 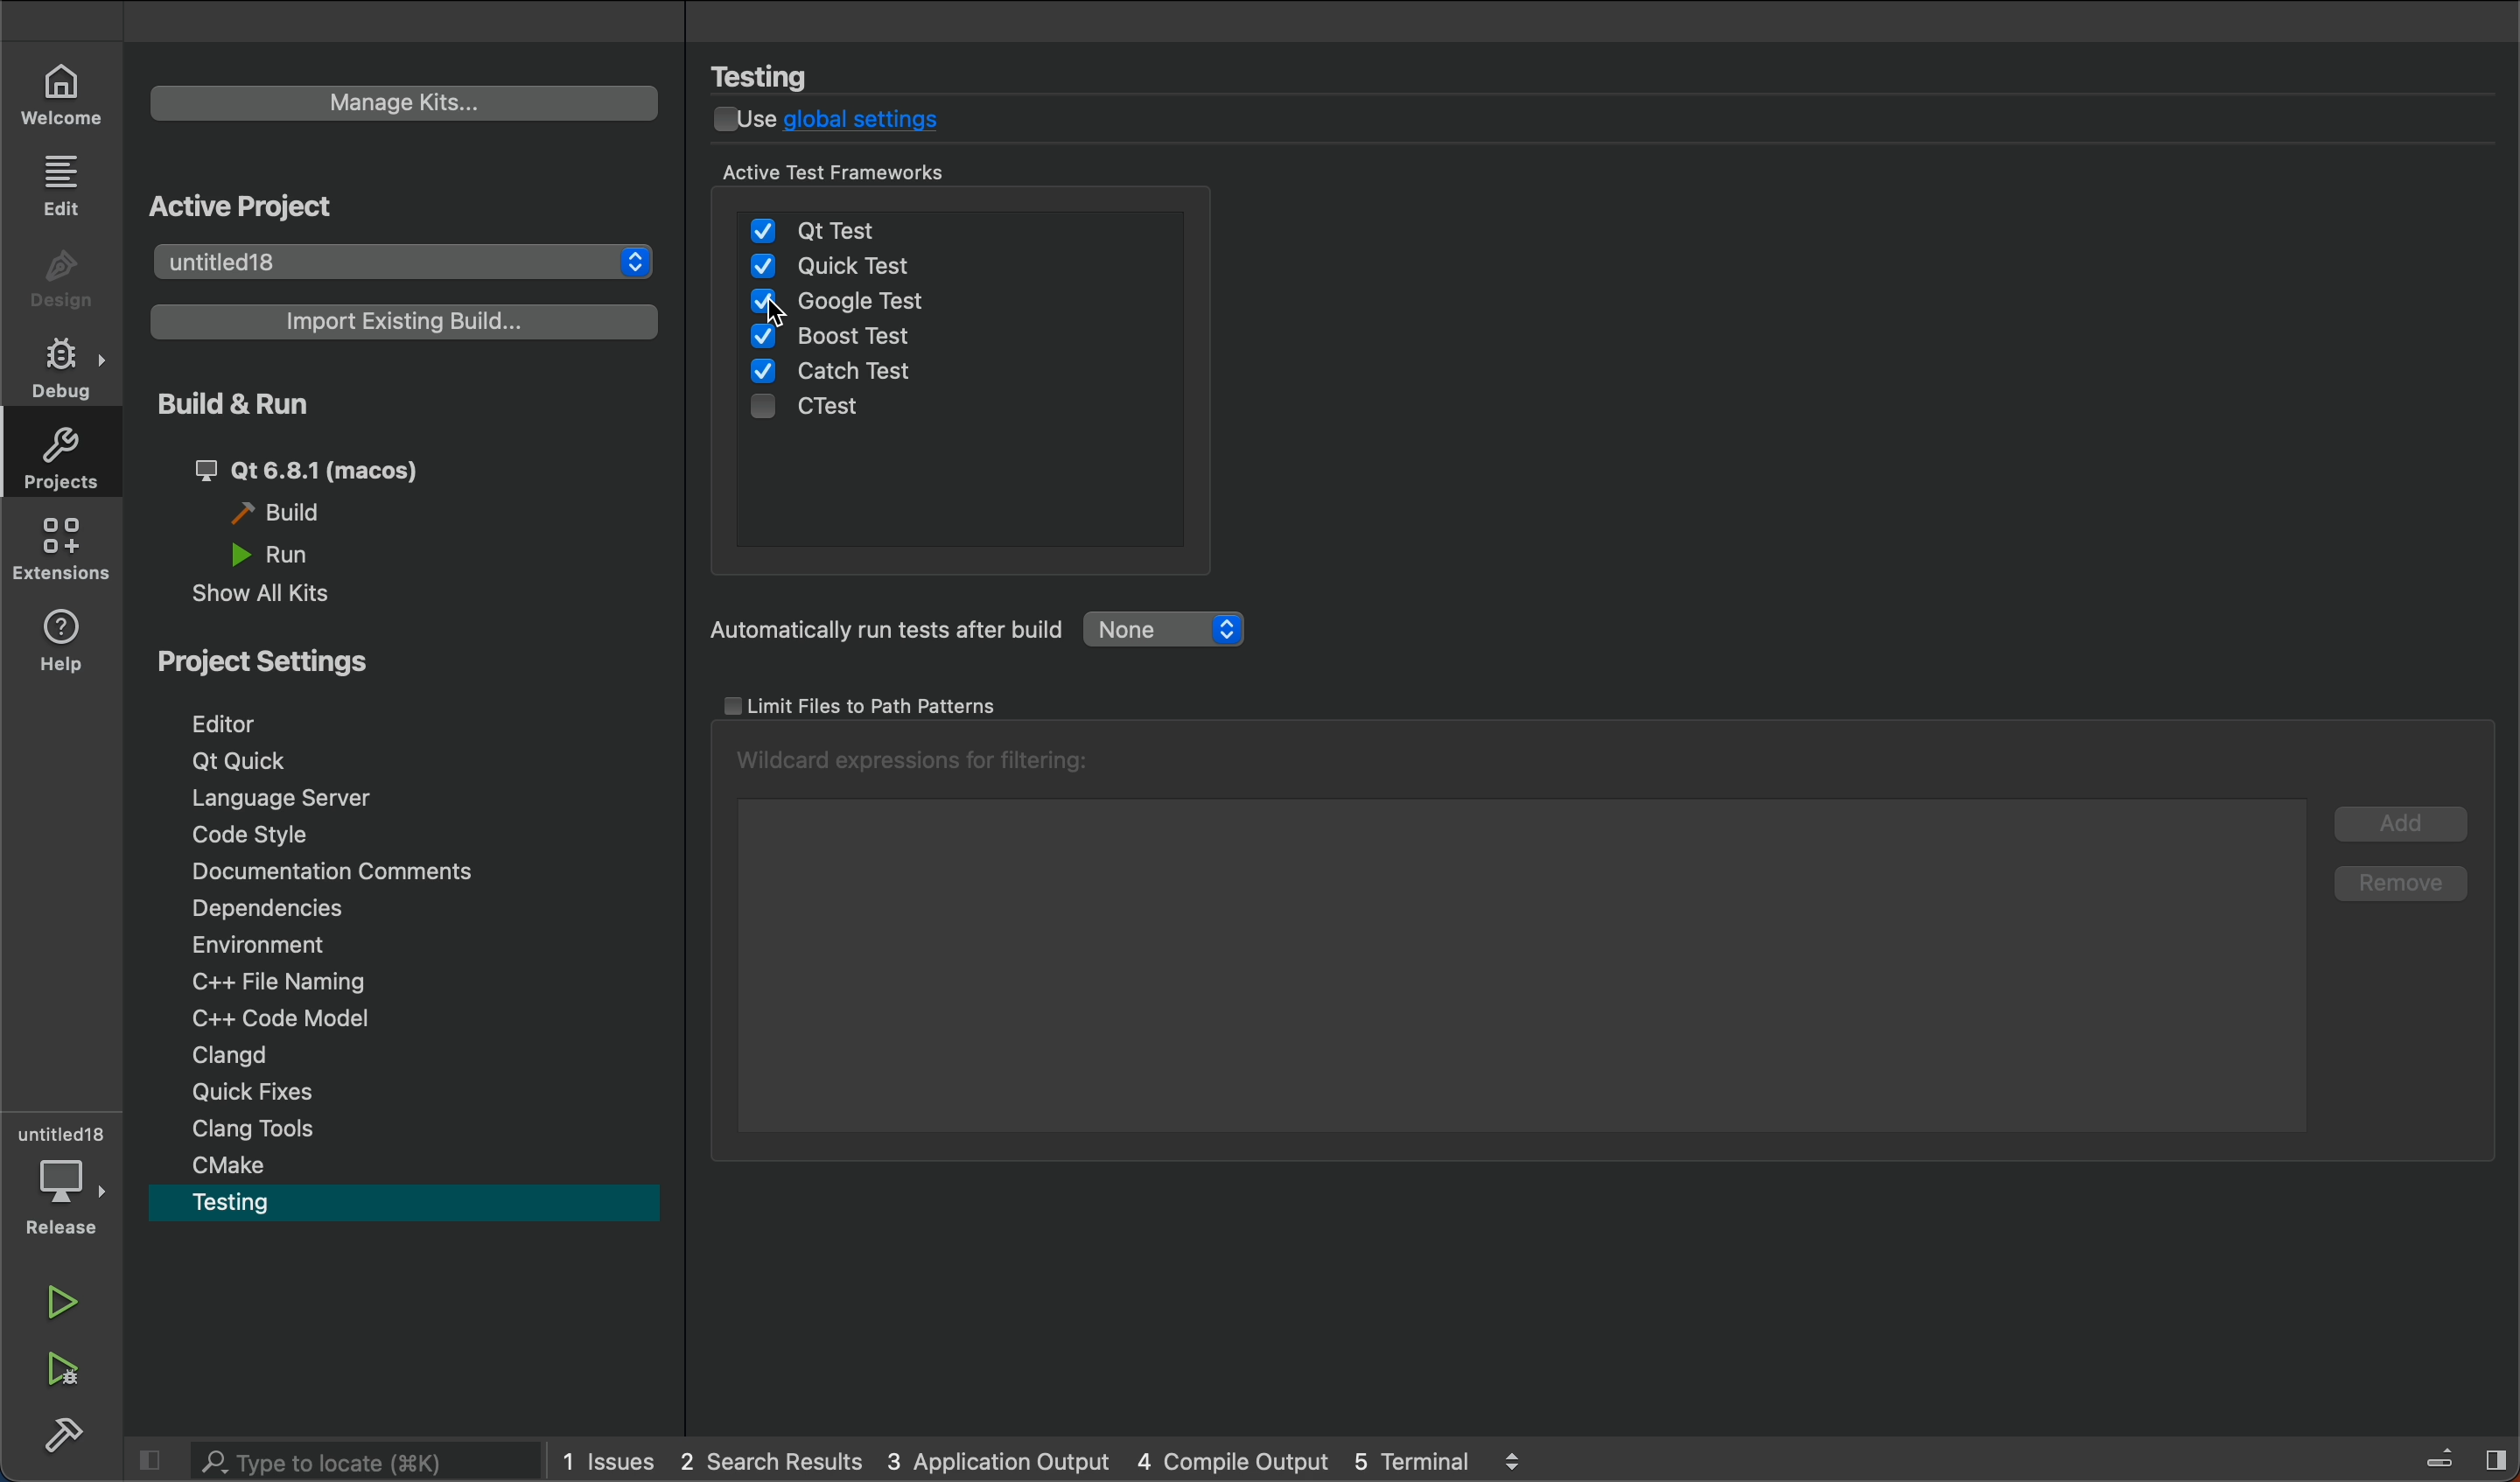 What do you see at coordinates (394, 726) in the screenshot?
I see `` at bounding box center [394, 726].